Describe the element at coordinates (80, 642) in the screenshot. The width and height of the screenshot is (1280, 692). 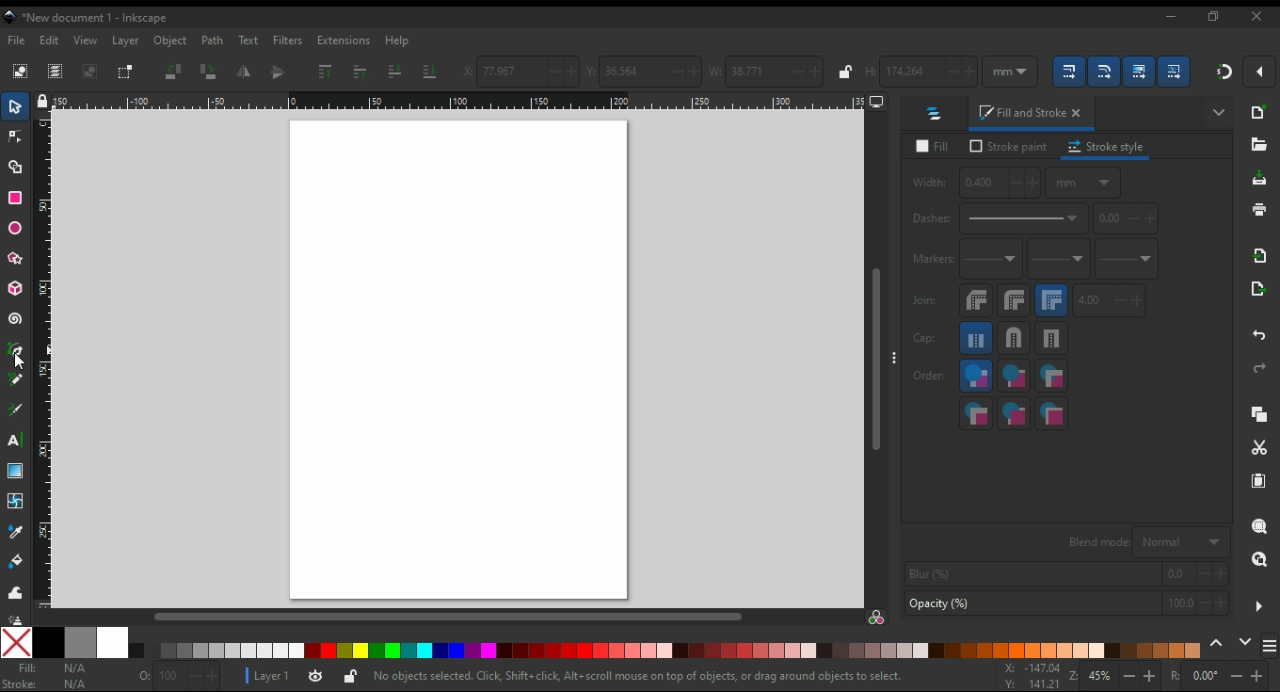
I see `50% grey` at that location.